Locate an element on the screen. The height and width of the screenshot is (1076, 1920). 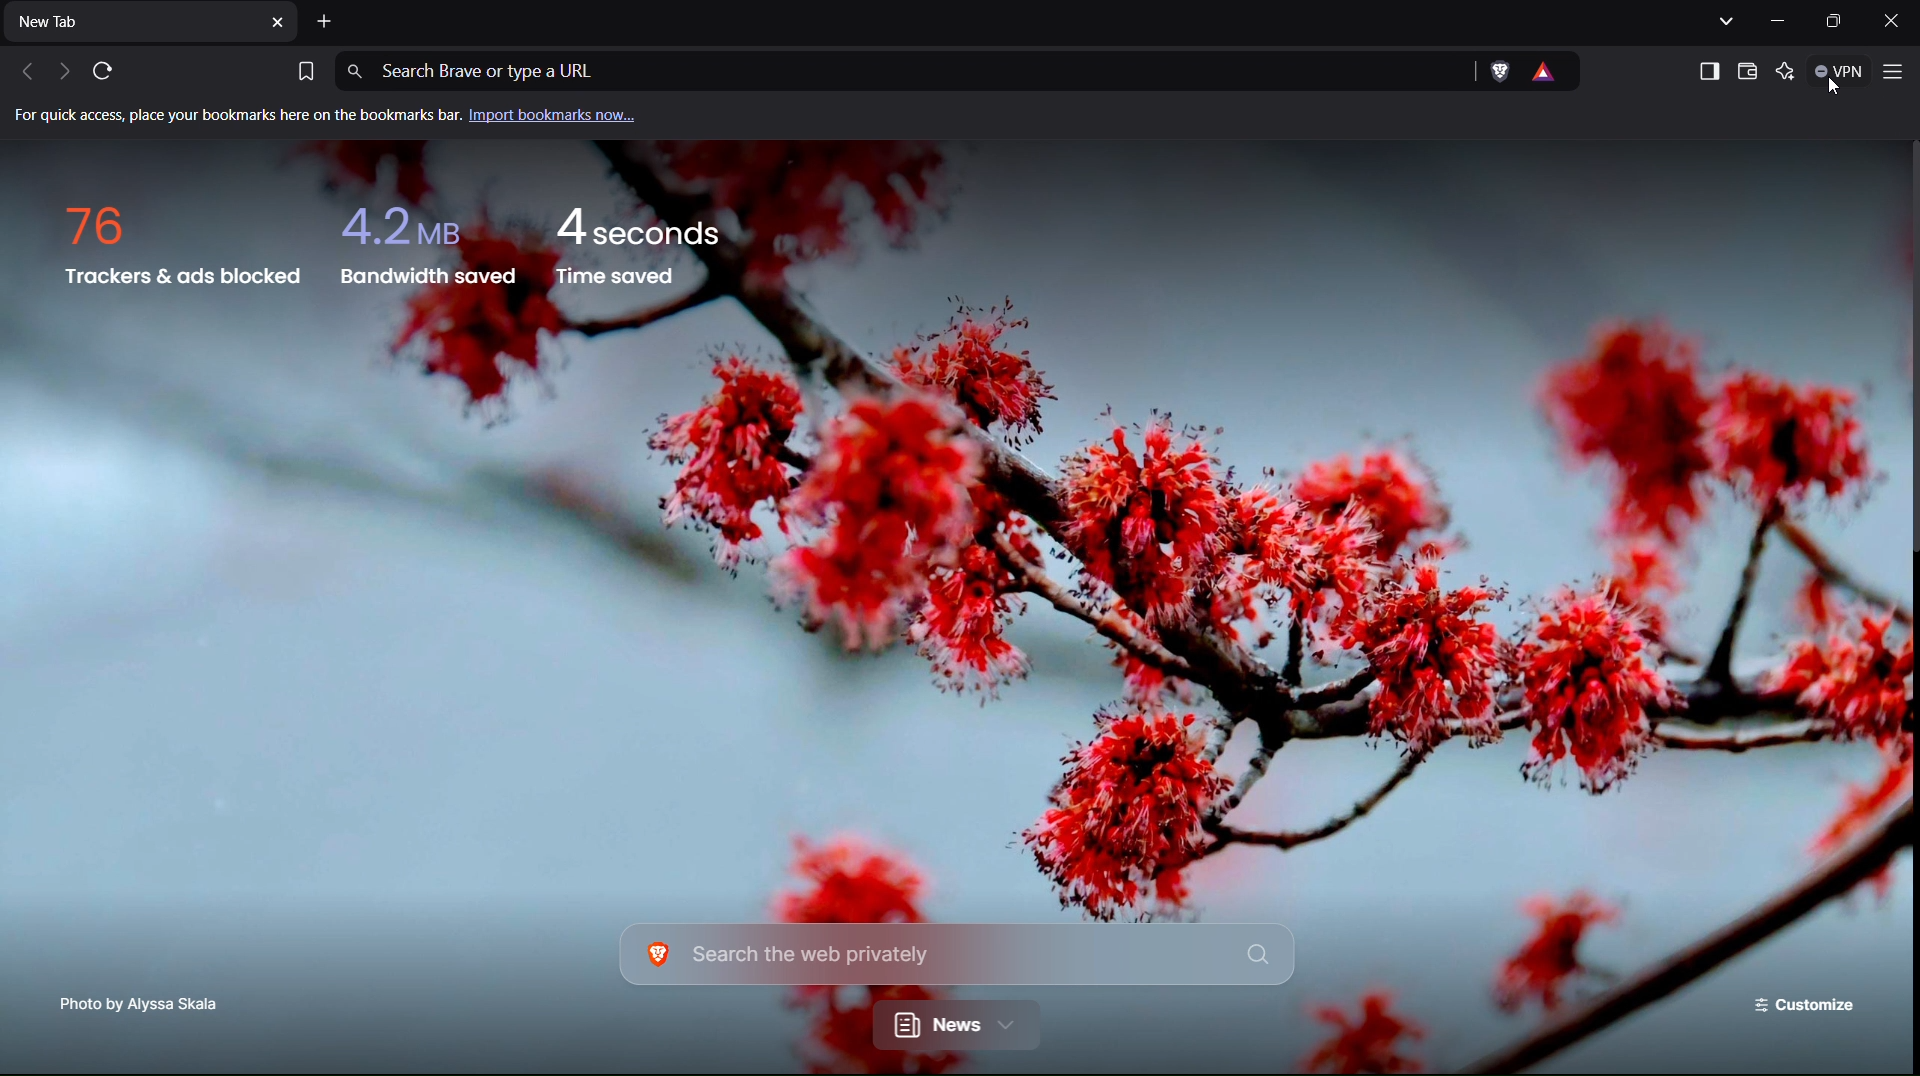
Maximize is located at coordinates (1841, 22).